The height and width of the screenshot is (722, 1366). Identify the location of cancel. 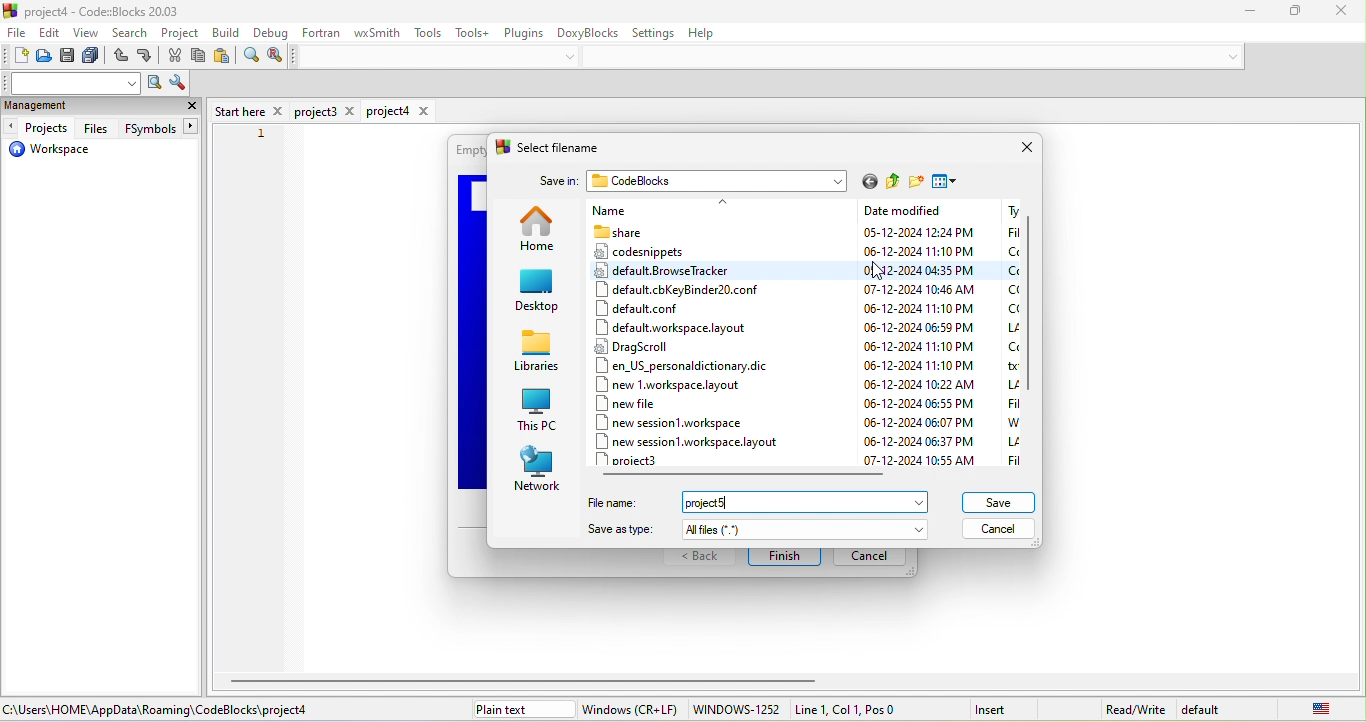
(1000, 529).